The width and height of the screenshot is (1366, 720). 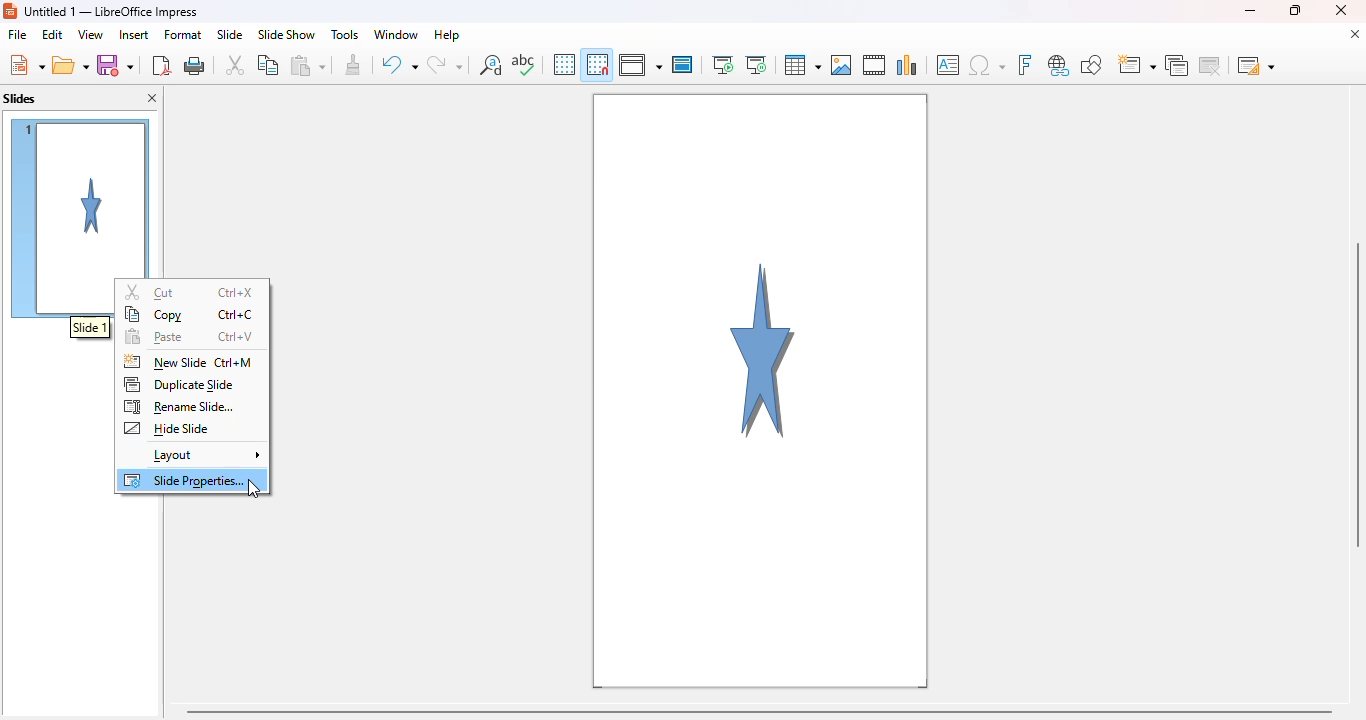 I want to click on shortcut for new slide "Ctrl+M", so click(x=236, y=362).